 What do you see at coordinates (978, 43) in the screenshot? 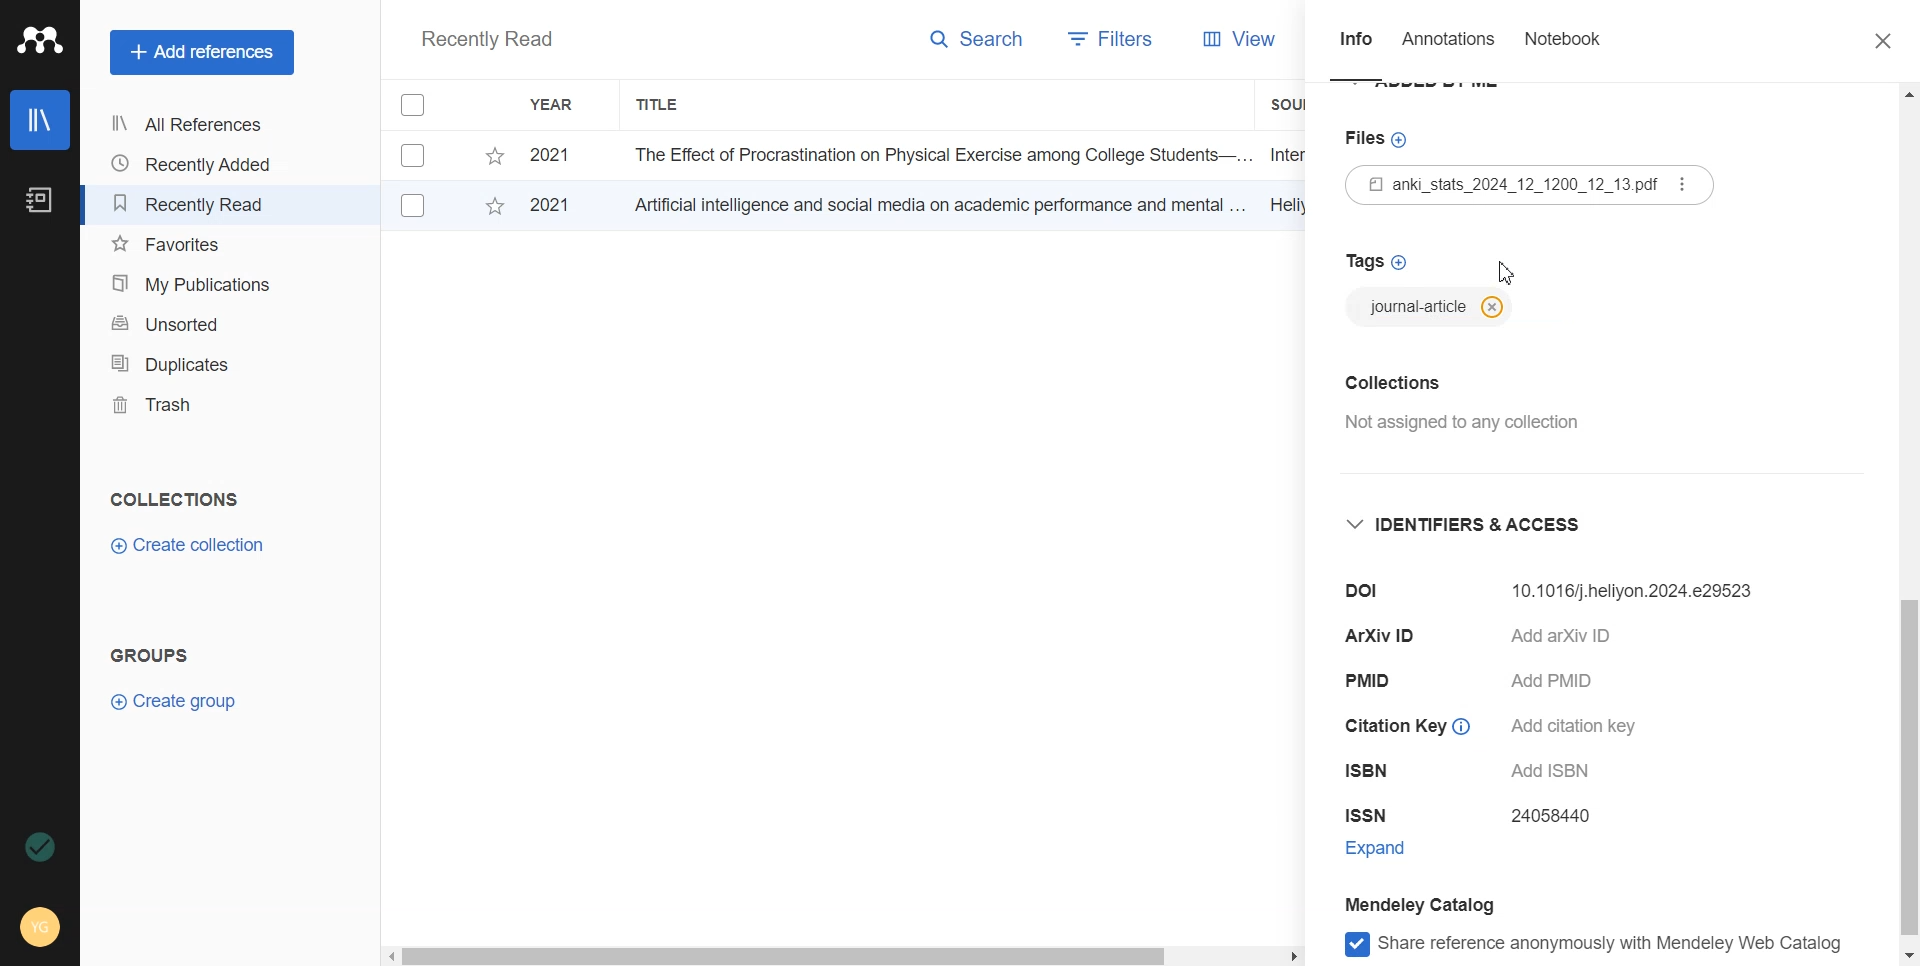
I see `Search` at bounding box center [978, 43].